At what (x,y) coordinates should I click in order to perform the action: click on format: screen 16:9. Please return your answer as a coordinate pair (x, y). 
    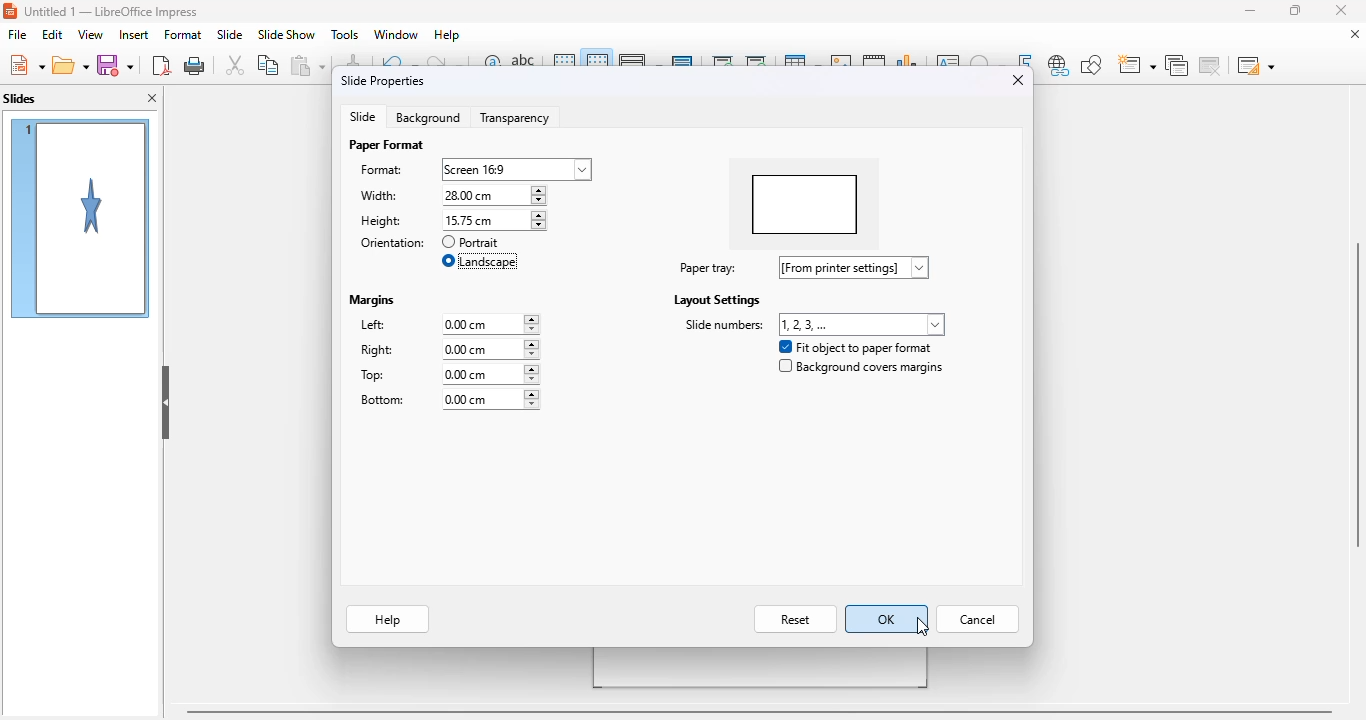
    Looking at the image, I should click on (518, 170).